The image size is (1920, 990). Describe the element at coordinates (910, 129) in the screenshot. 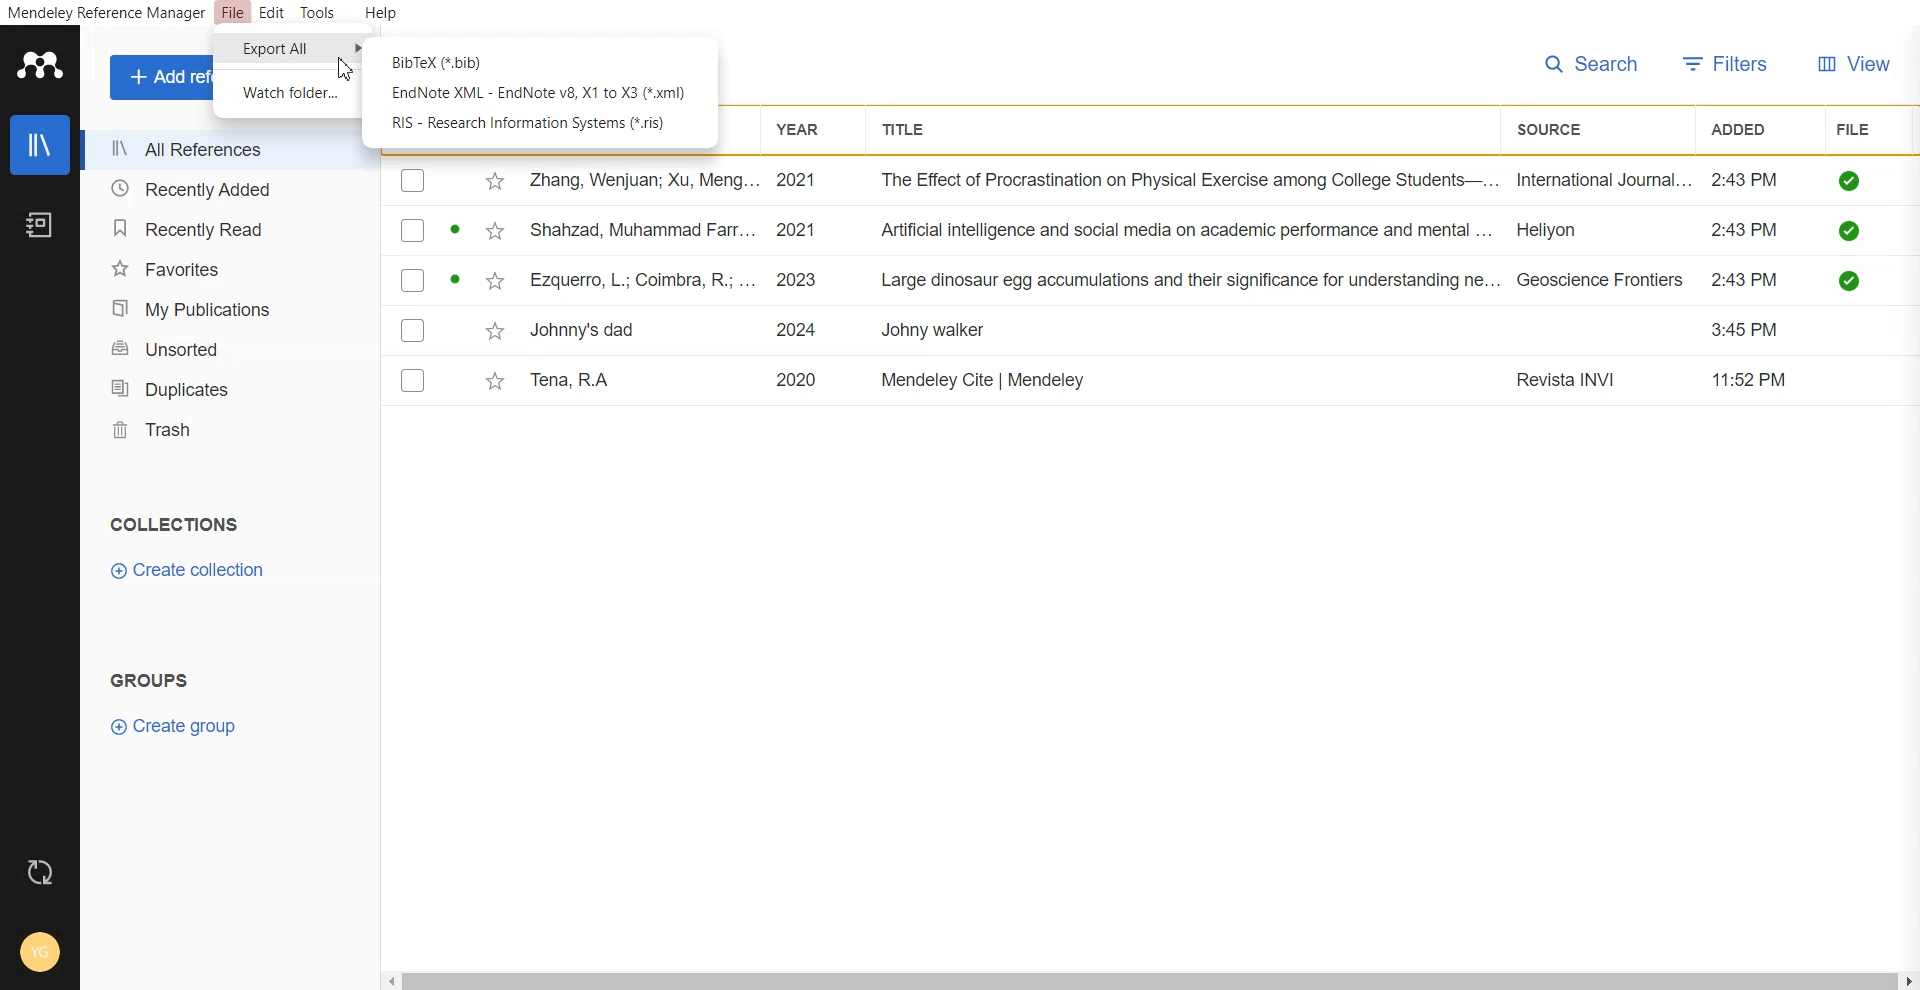

I see `Title` at that location.